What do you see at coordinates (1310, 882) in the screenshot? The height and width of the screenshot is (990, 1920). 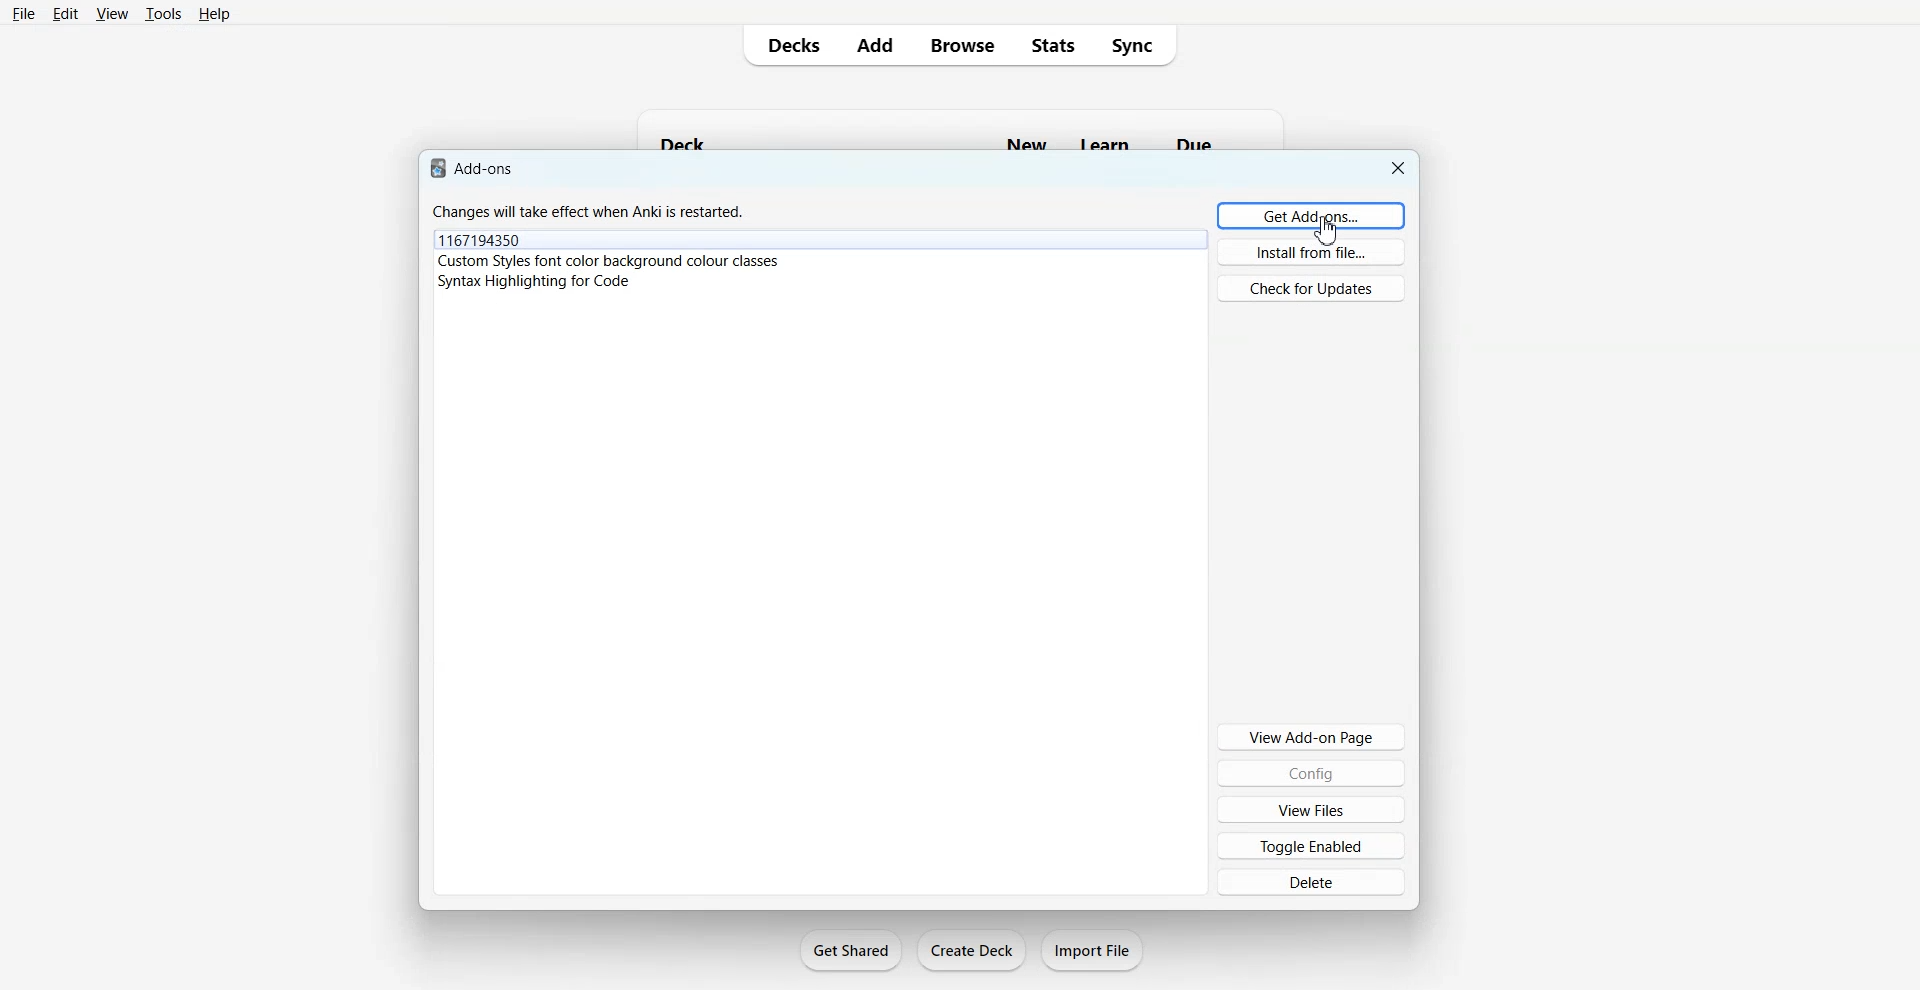 I see `Delete` at bounding box center [1310, 882].